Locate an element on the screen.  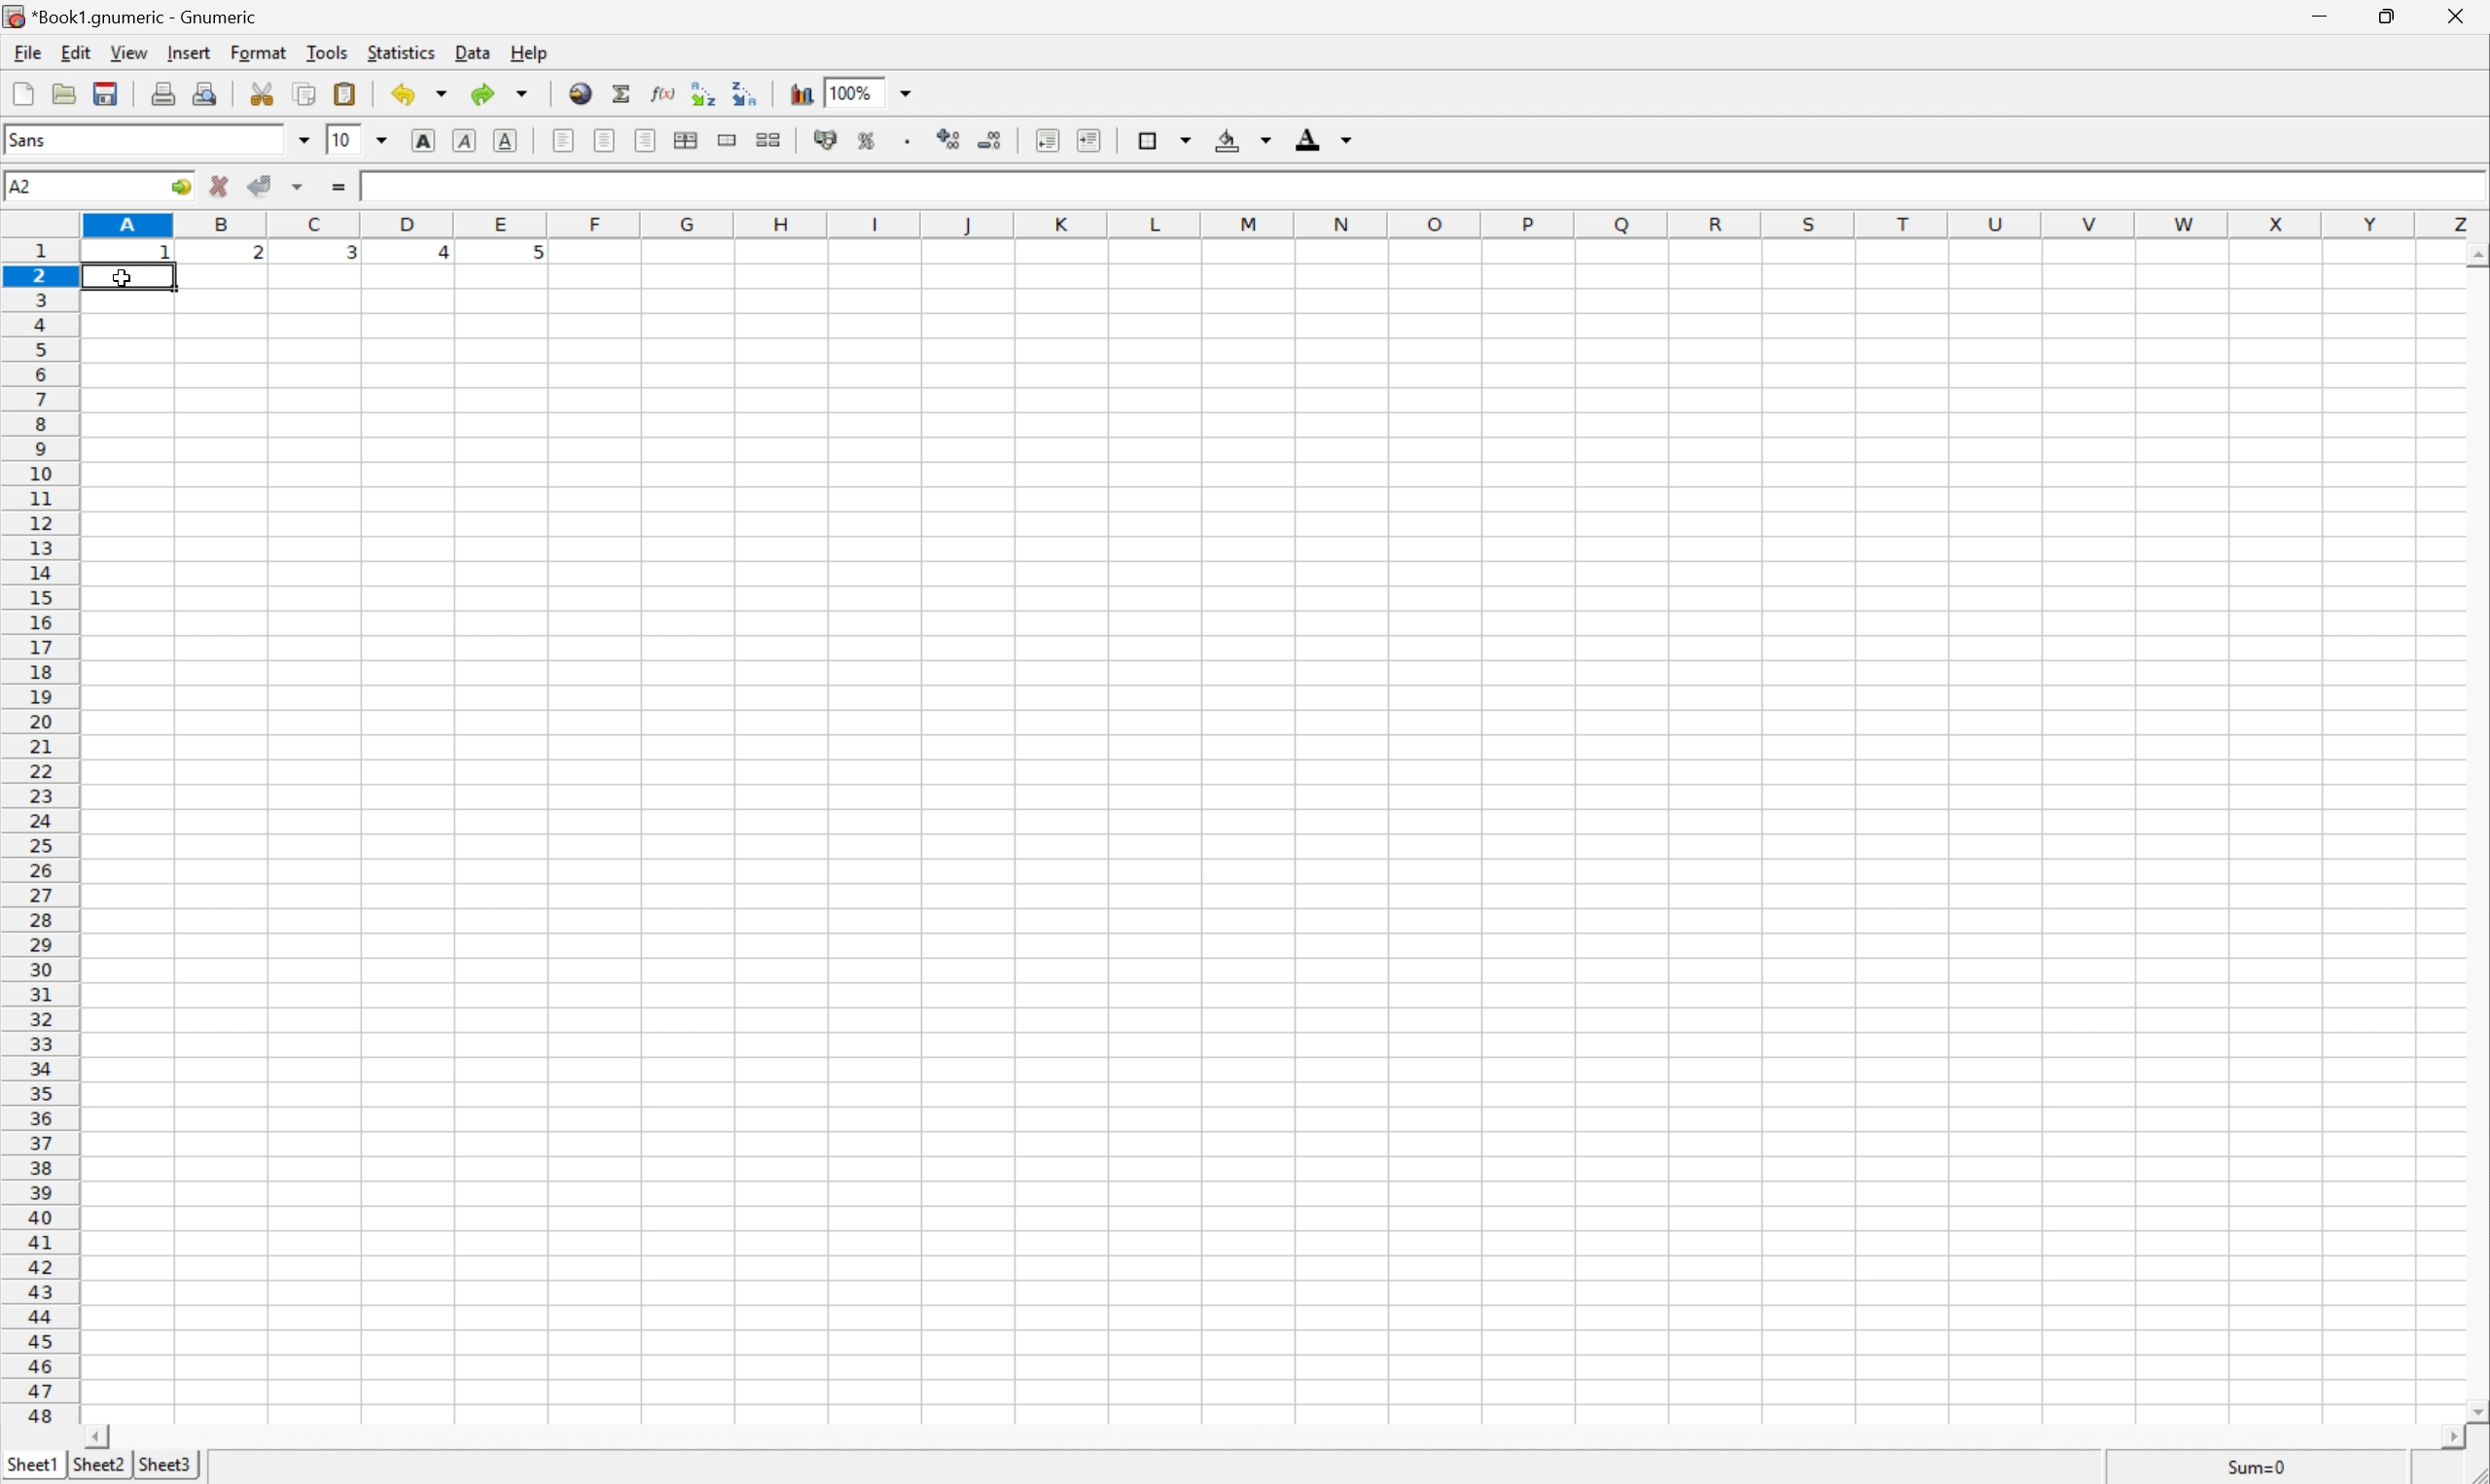
row numbers is located at coordinates (40, 832).